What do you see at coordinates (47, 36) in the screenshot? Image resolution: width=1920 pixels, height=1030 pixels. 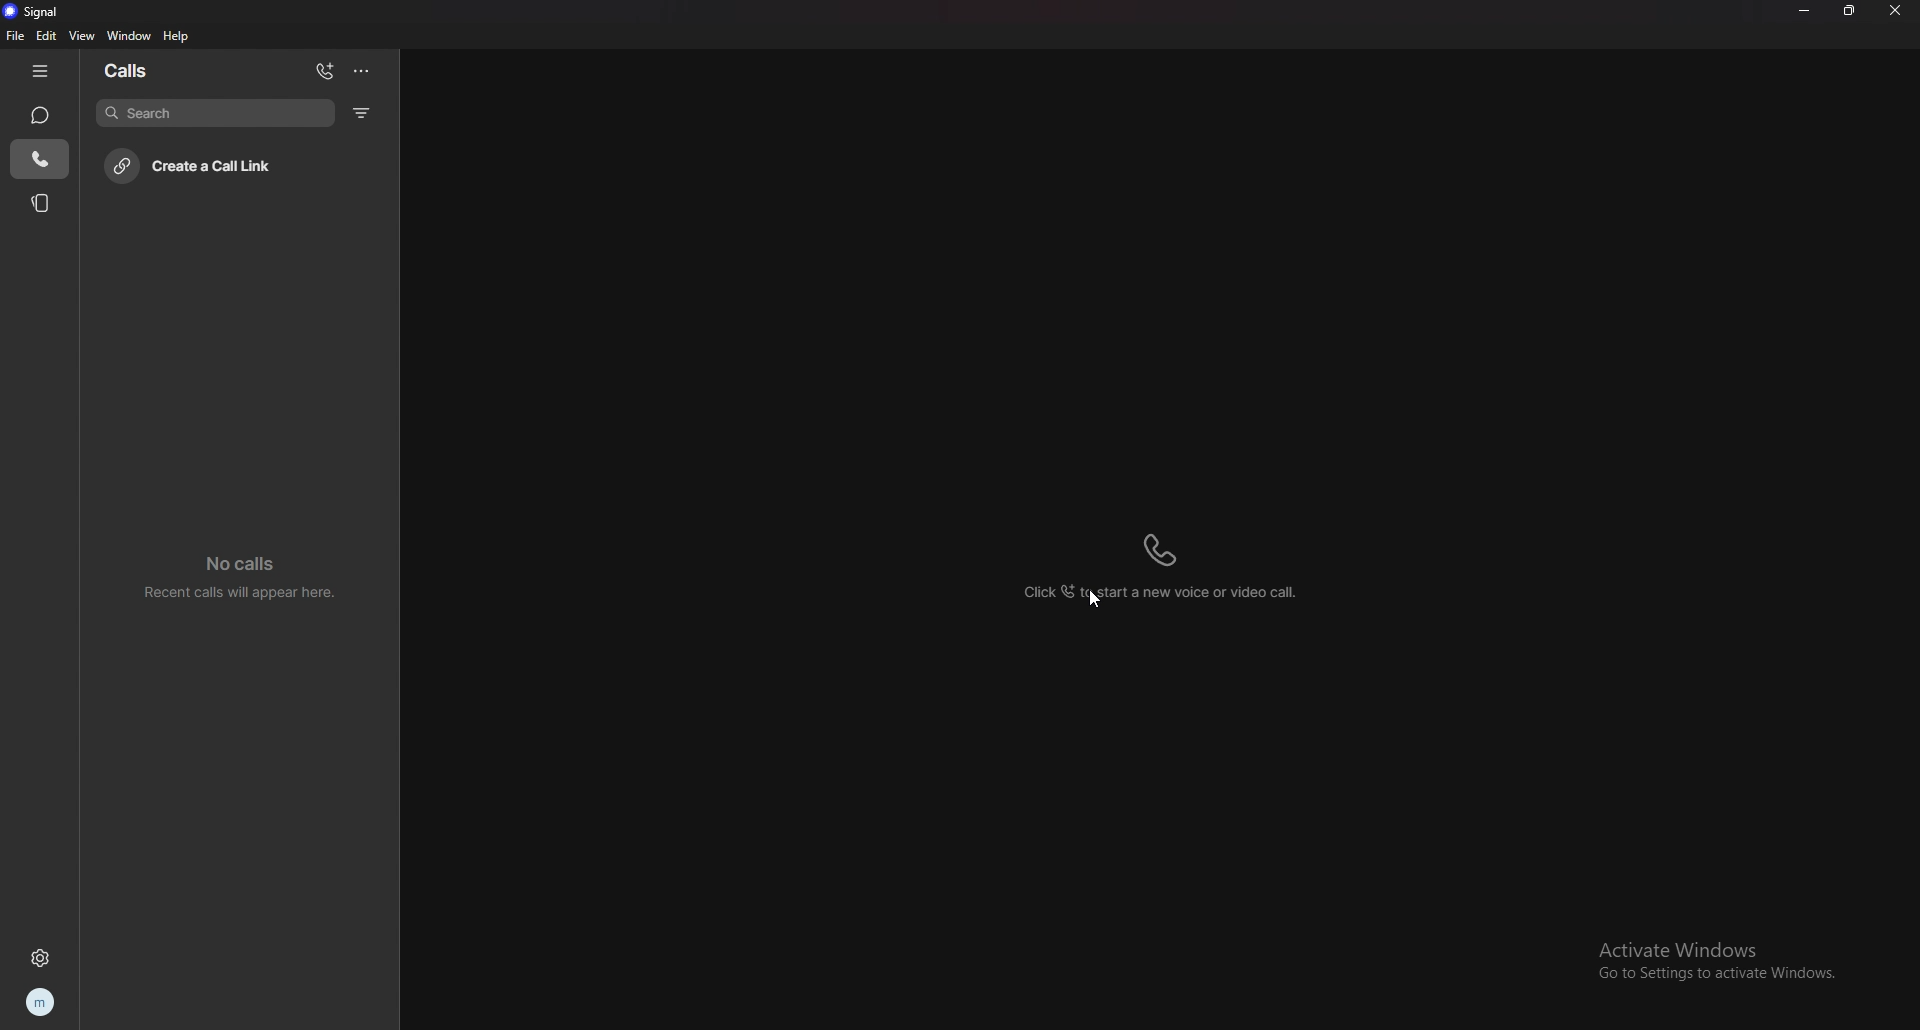 I see `edit` at bounding box center [47, 36].